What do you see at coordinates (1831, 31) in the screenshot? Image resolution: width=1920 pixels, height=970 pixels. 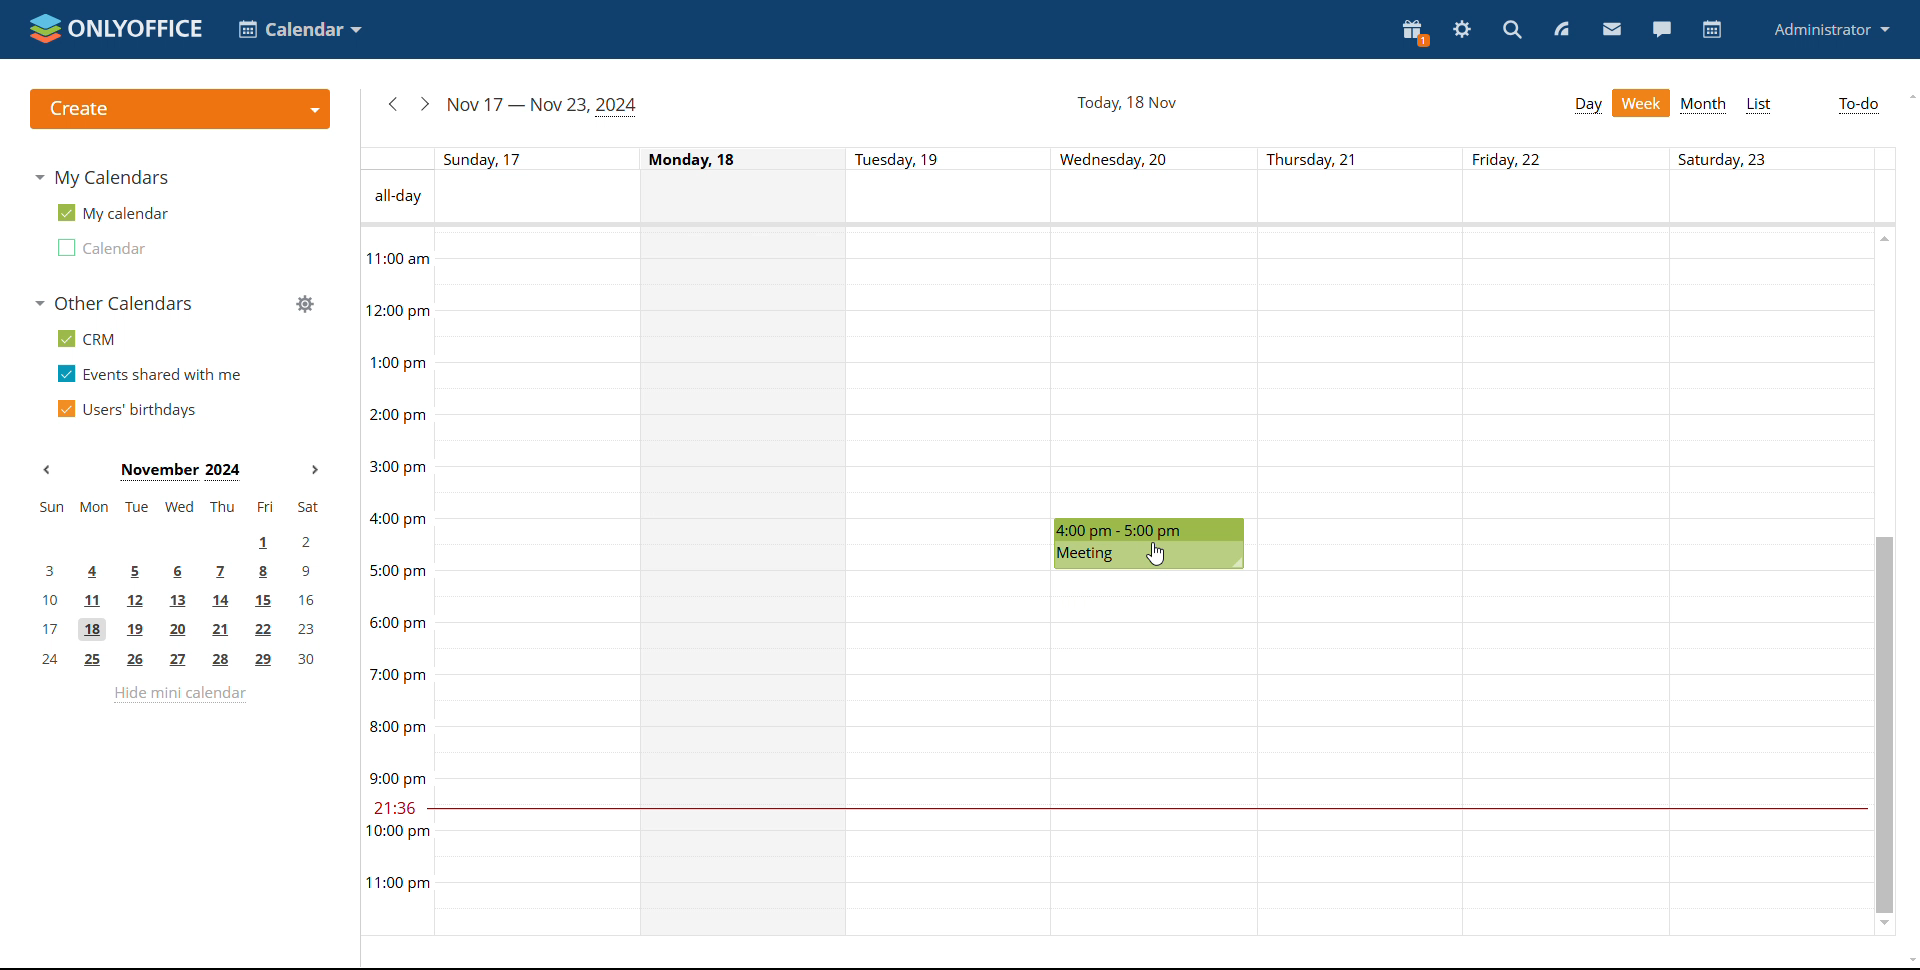 I see `profile` at bounding box center [1831, 31].